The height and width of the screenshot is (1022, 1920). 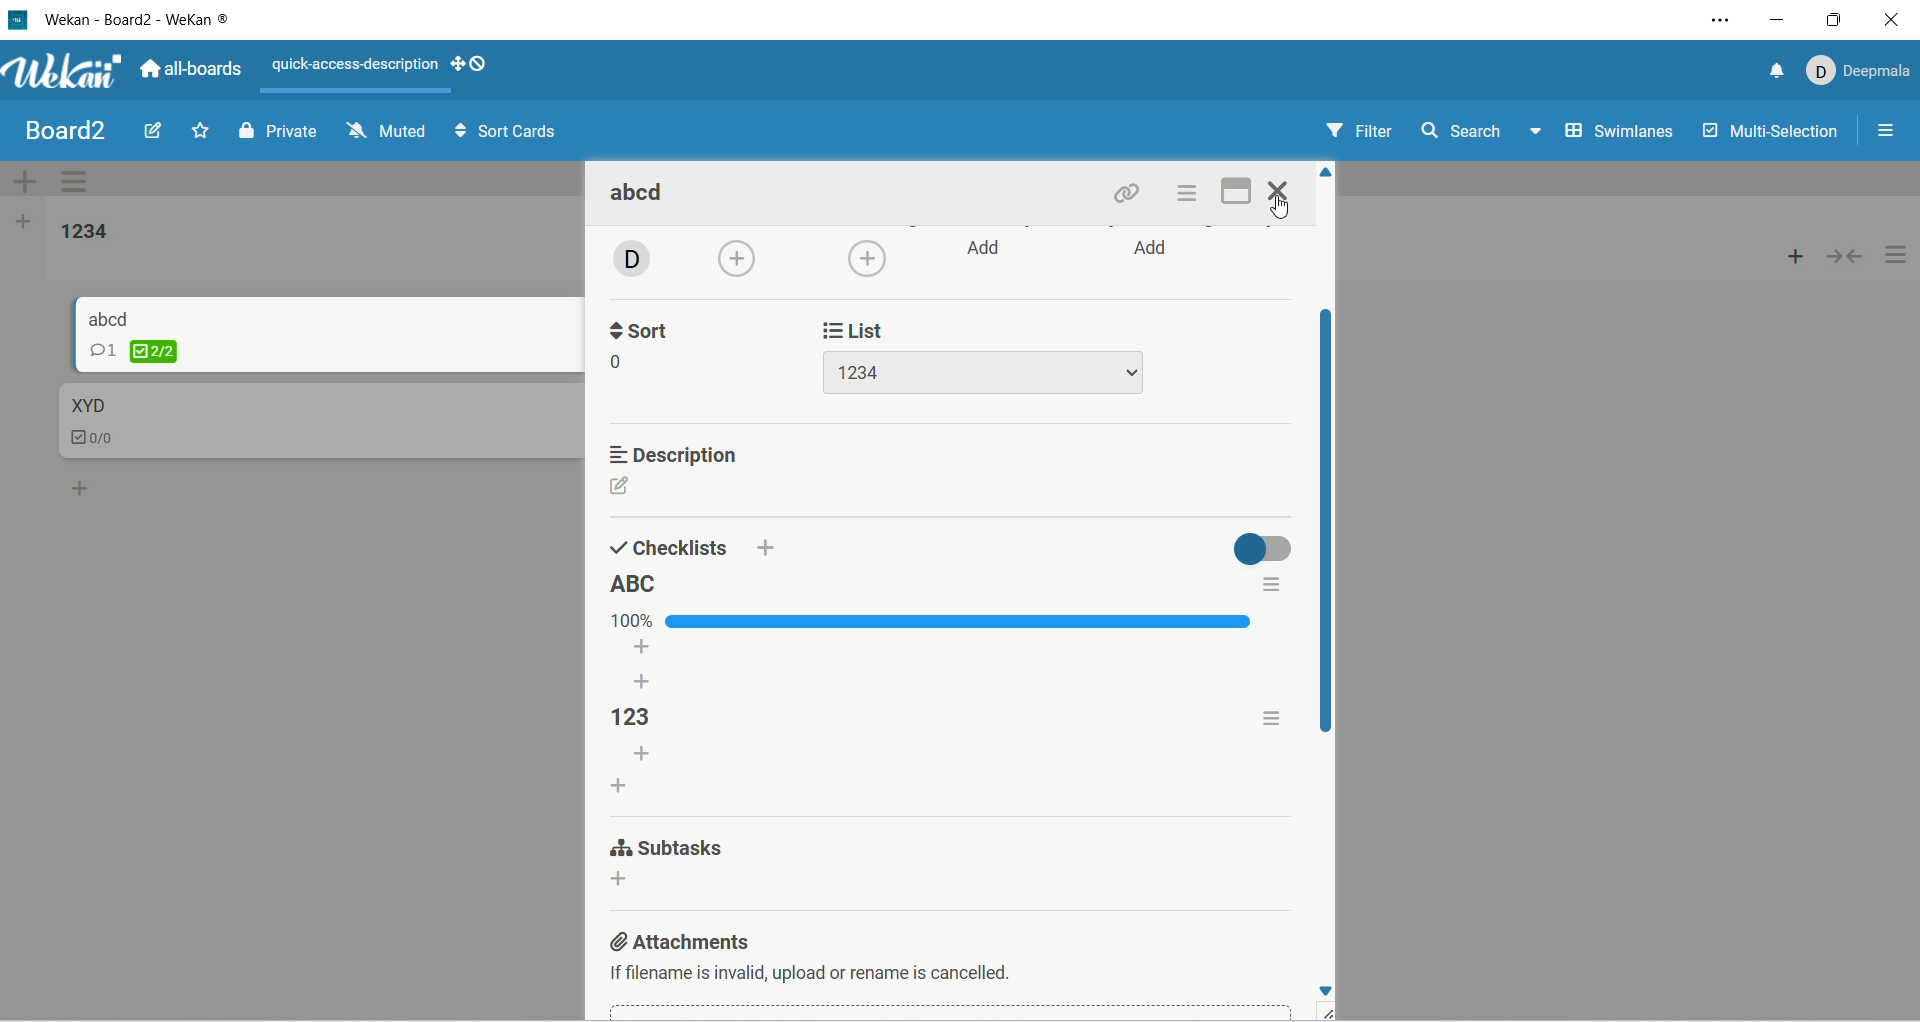 What do you see at coordinates (196, 69) in the screenshot?
I see `all boards` at bounding box center [196, 69].